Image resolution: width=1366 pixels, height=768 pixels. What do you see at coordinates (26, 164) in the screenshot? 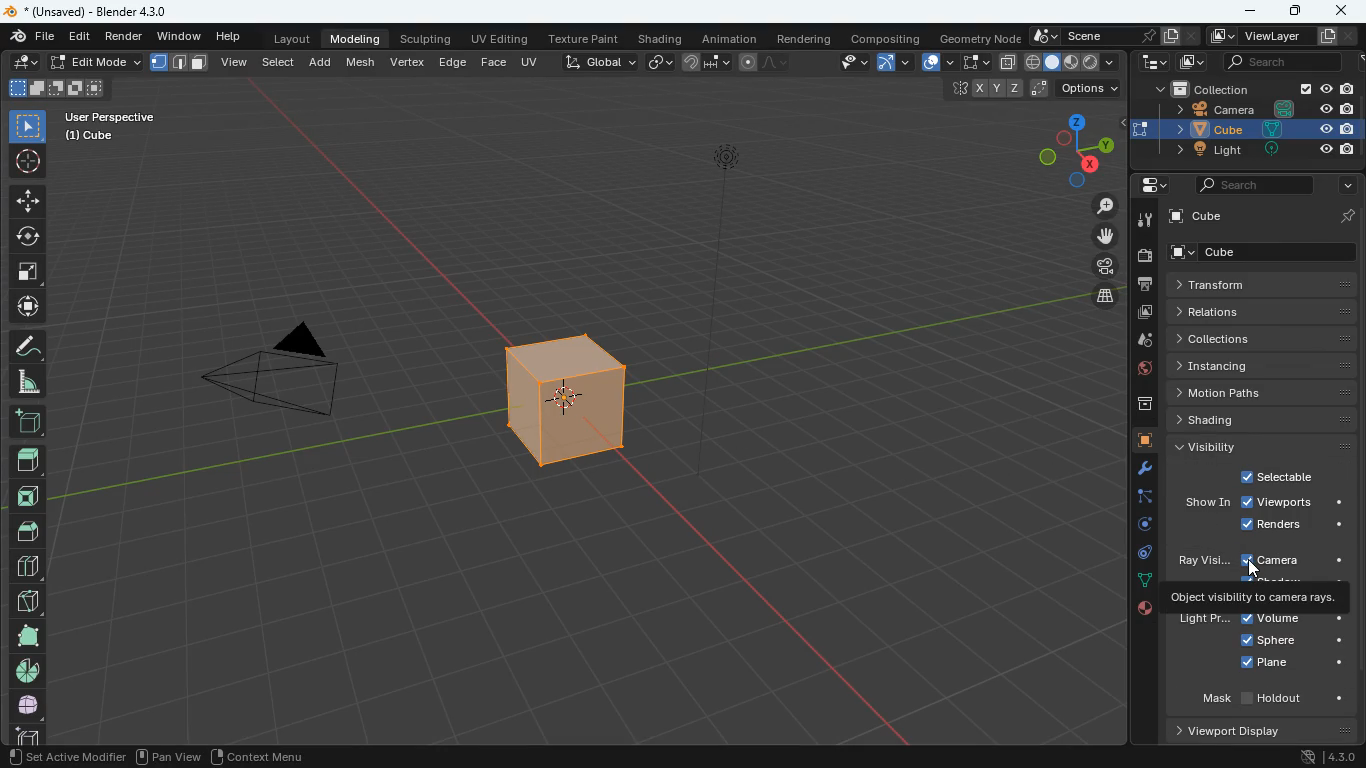
I see `aim` at bounding box center [26, 164].